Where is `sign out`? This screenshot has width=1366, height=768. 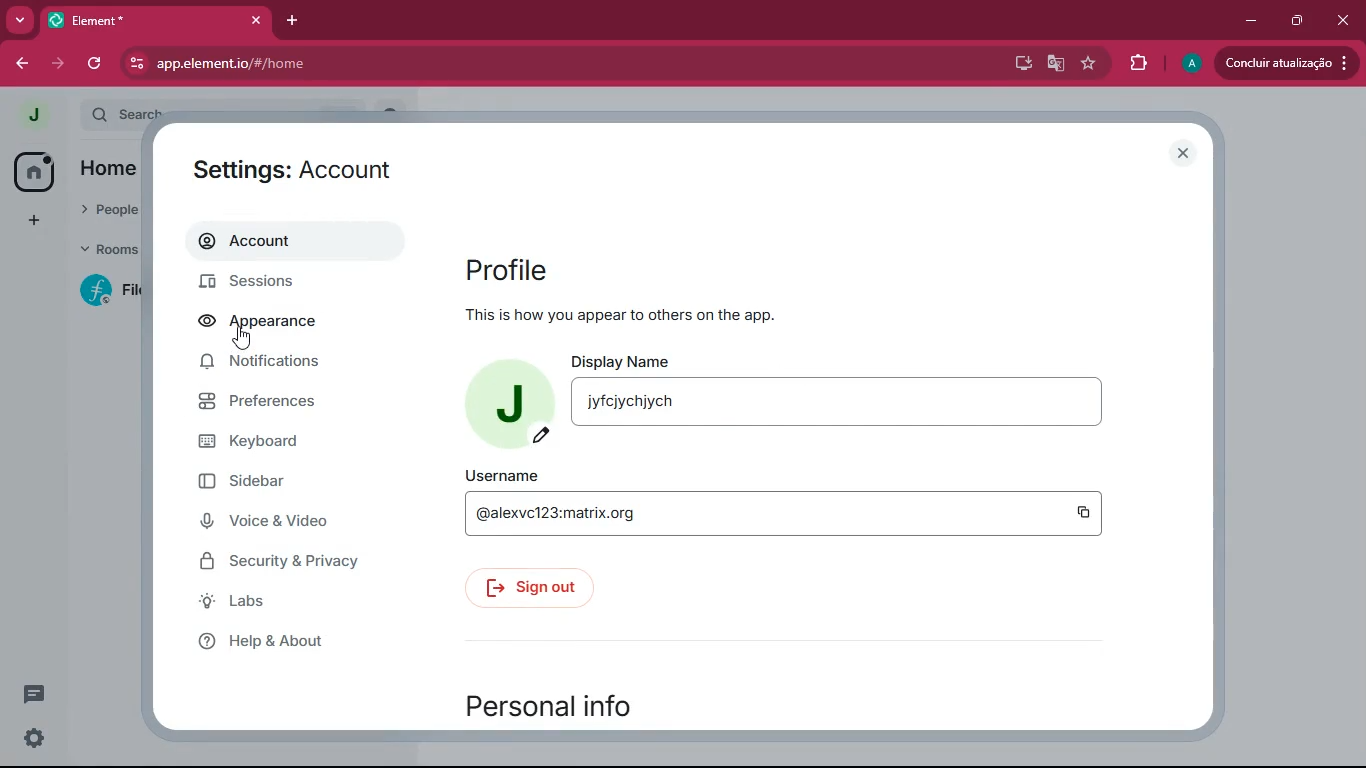 sign out is located at coordinates (534, 588).